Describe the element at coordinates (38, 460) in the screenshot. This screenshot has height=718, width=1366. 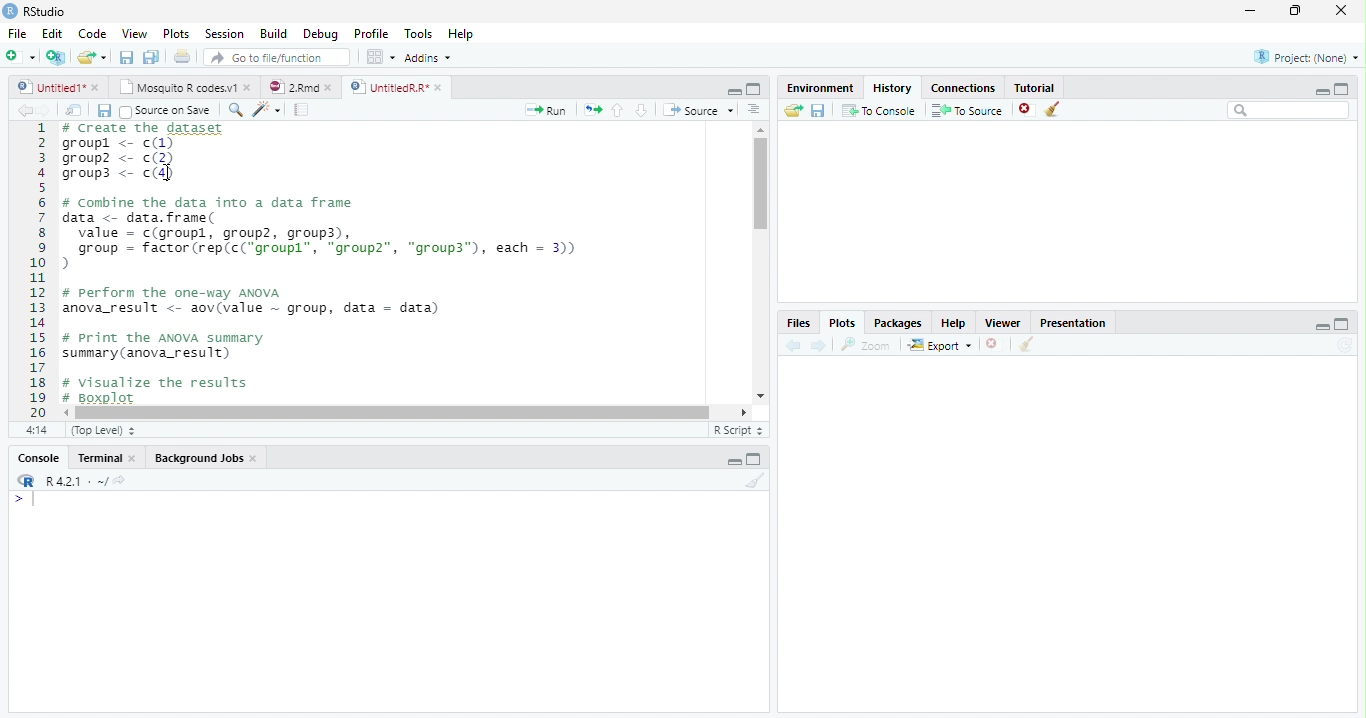
I see `Console` at that location.